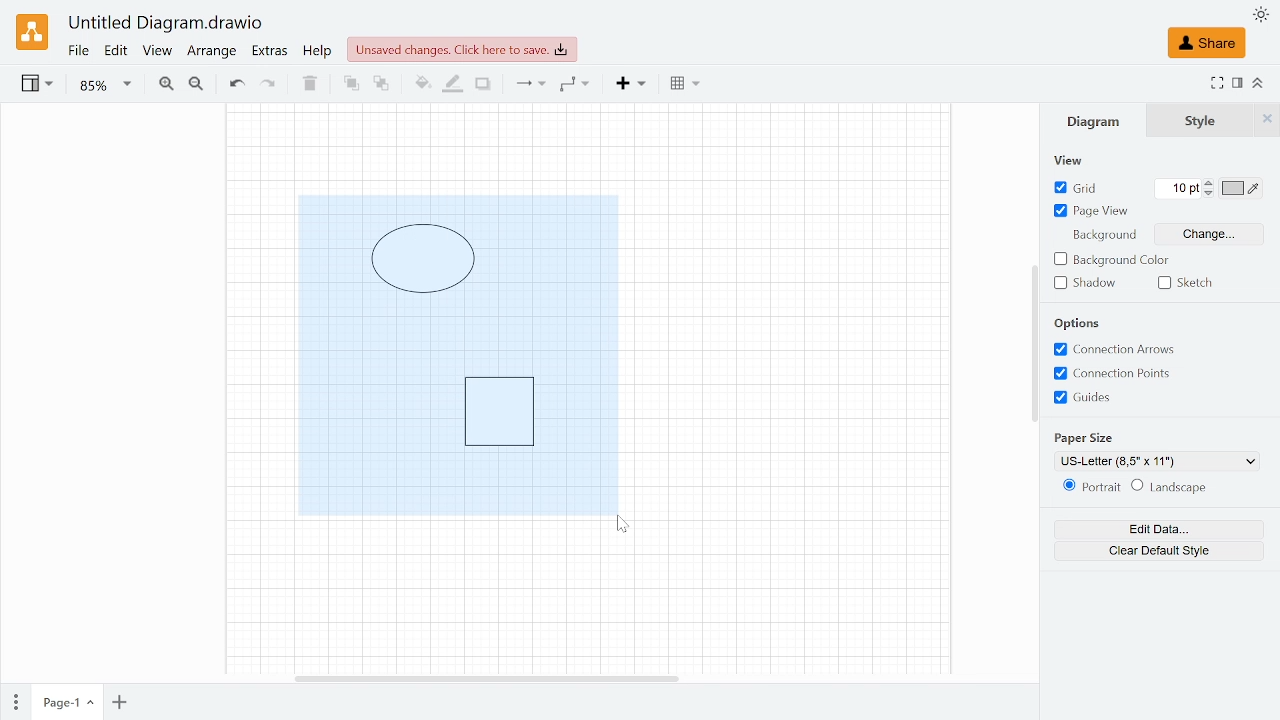 This screenshot has height=720, width=1280. I want to click on paper size, so click(1088, 439).